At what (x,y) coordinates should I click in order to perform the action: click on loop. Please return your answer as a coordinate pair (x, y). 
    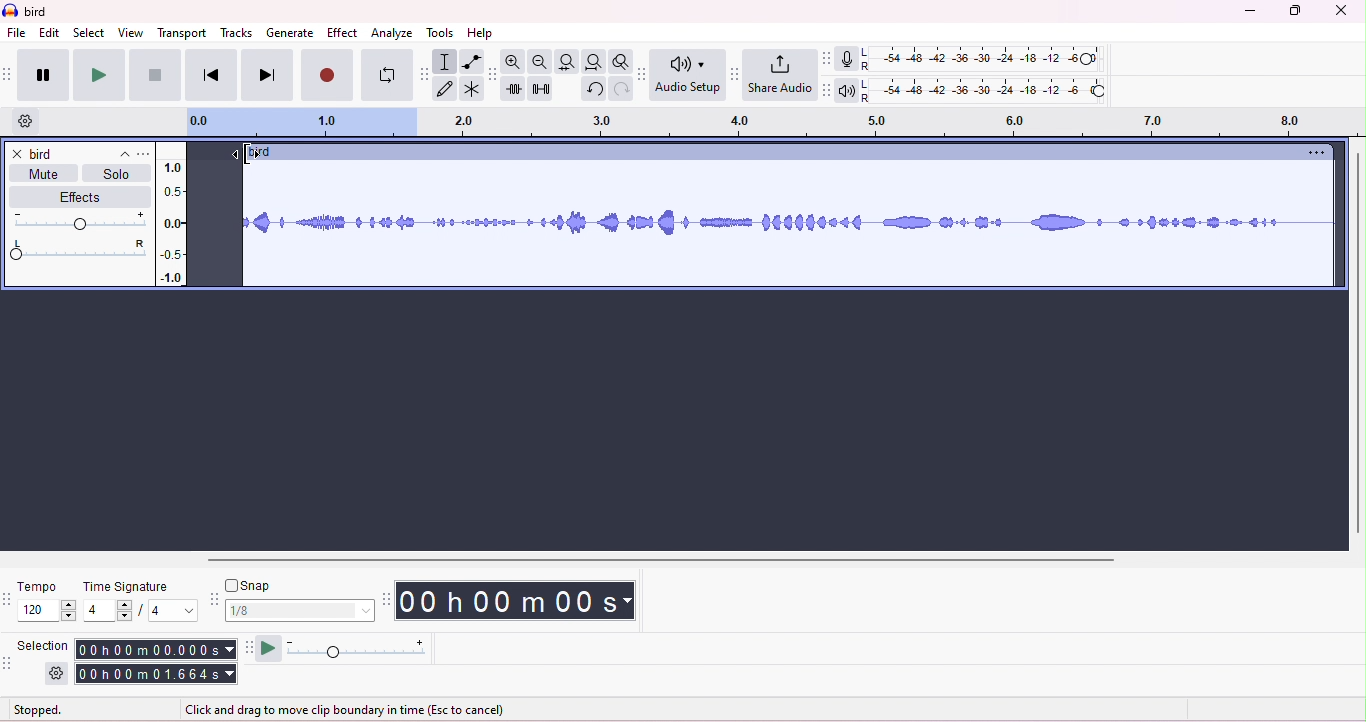
    Looking at the image, I should click on (384, 77).